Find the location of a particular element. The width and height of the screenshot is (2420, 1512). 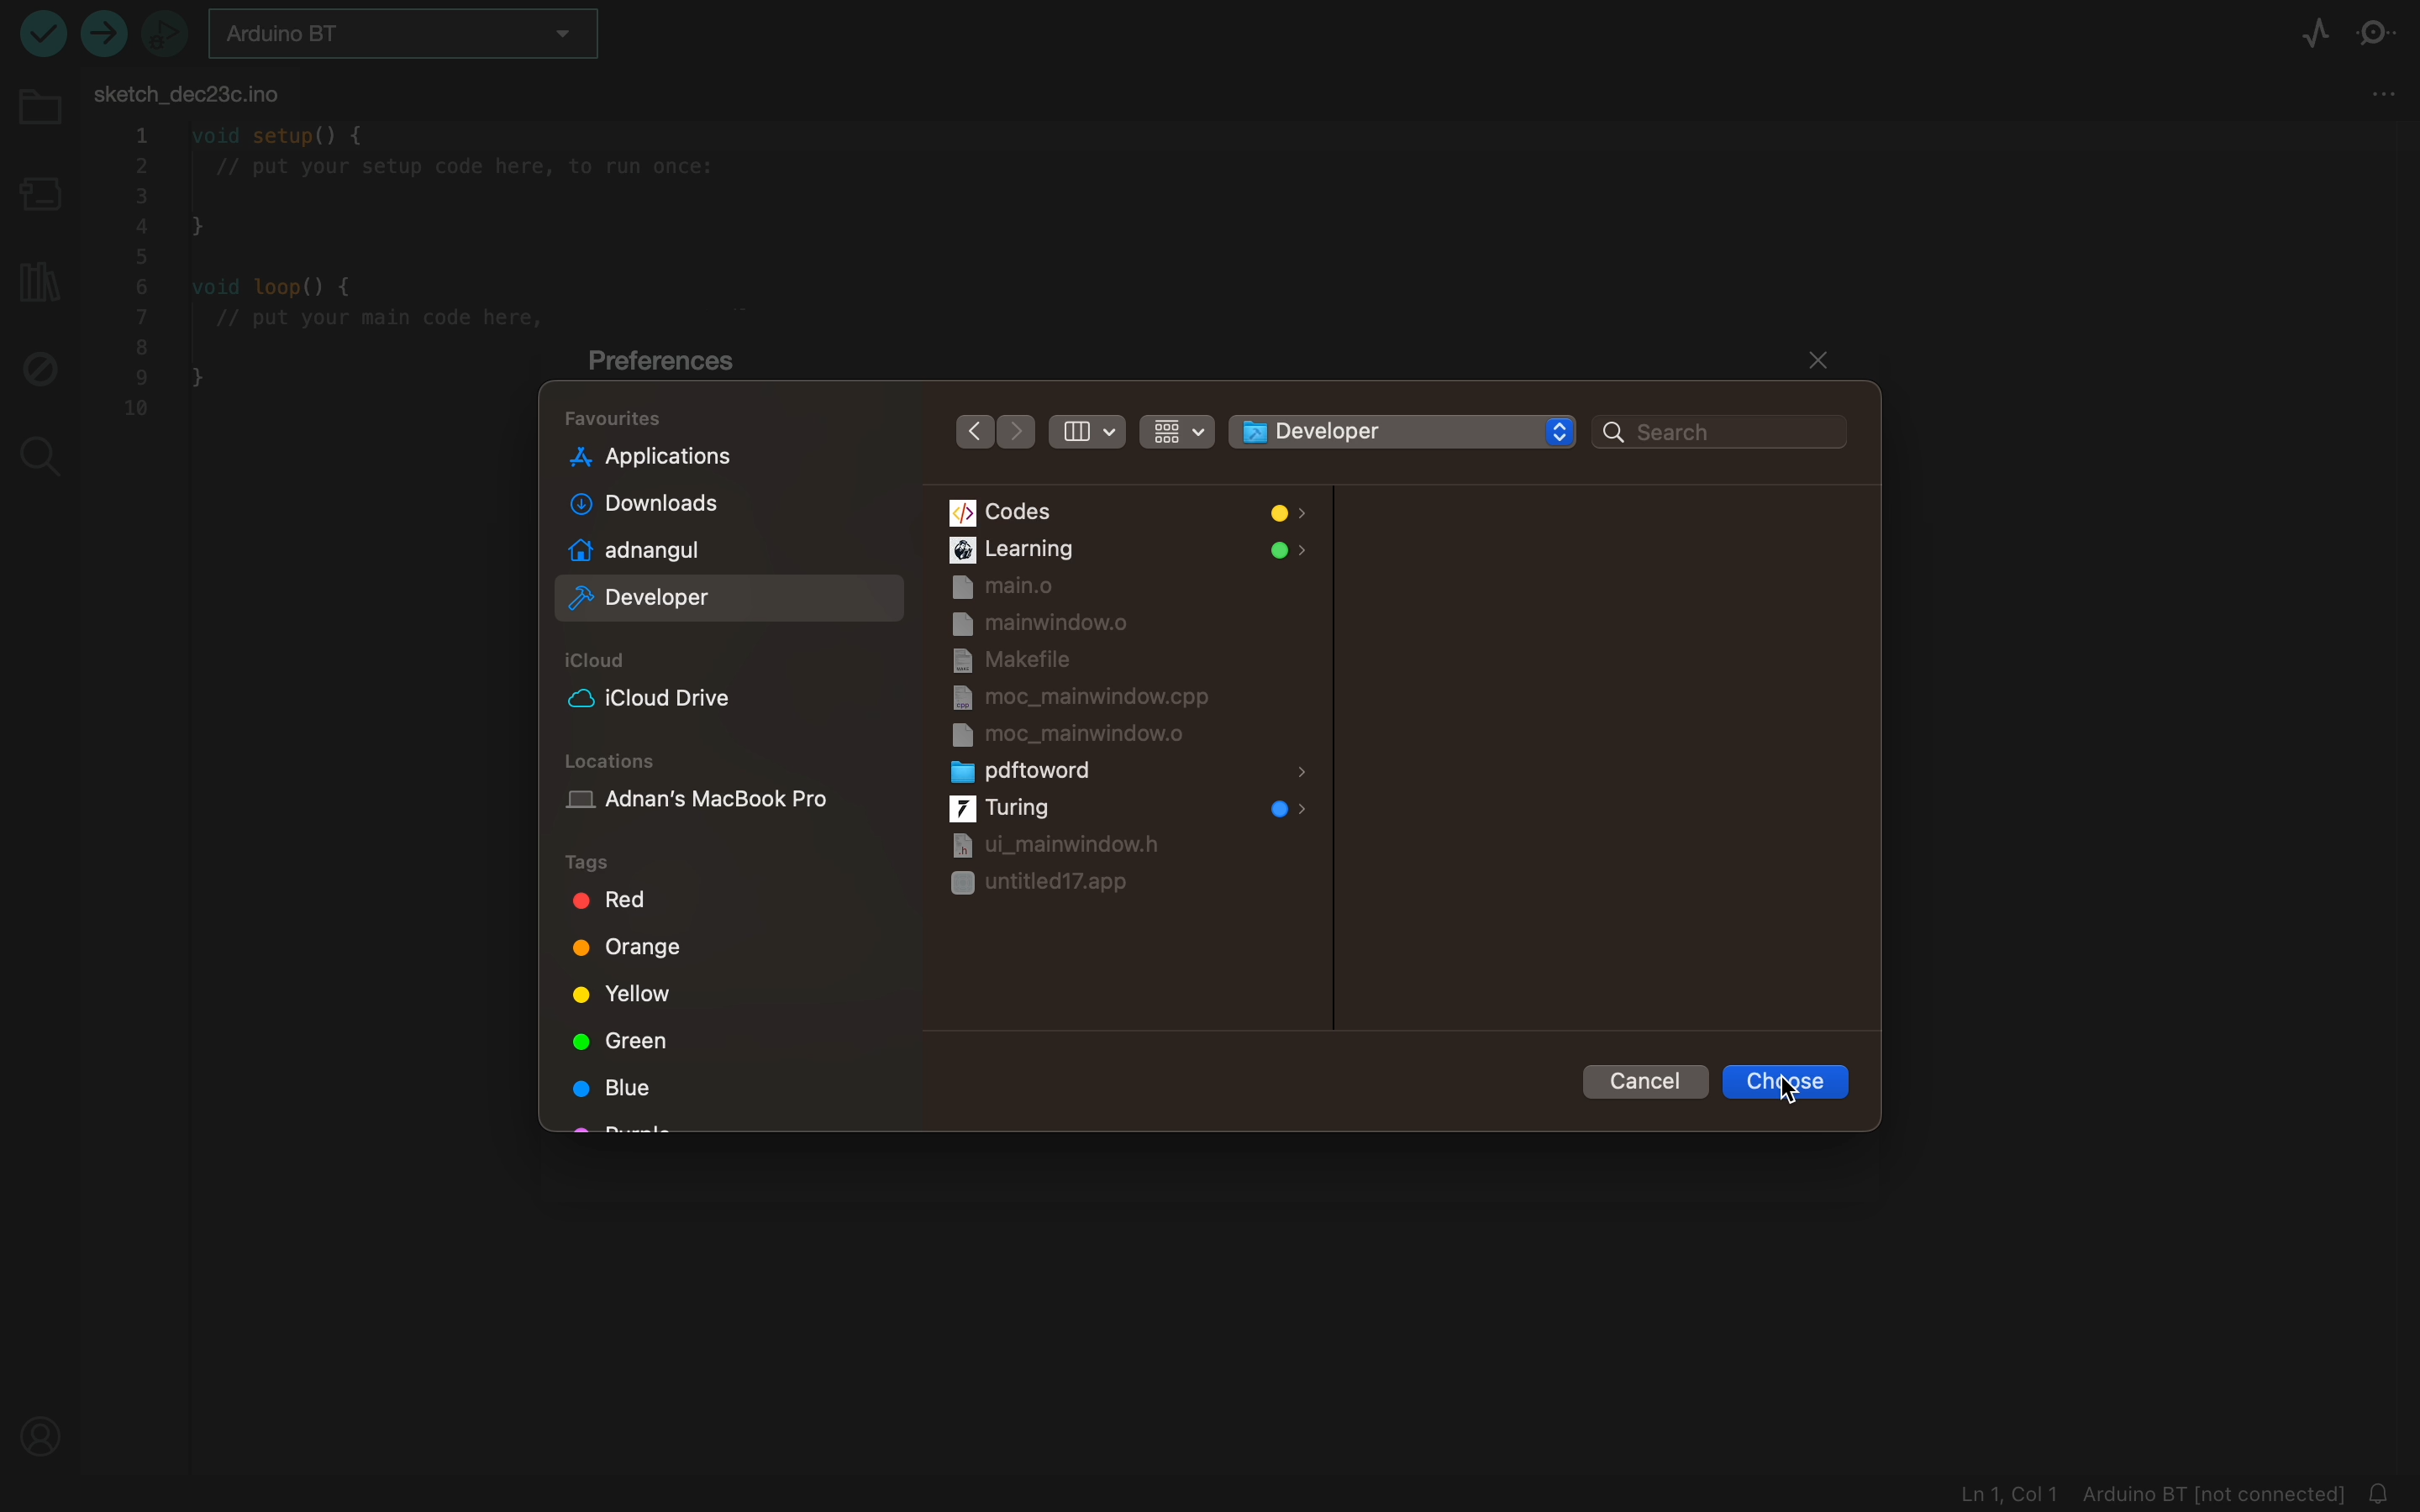

Notifications  is located at coordinates (2385, 1488).